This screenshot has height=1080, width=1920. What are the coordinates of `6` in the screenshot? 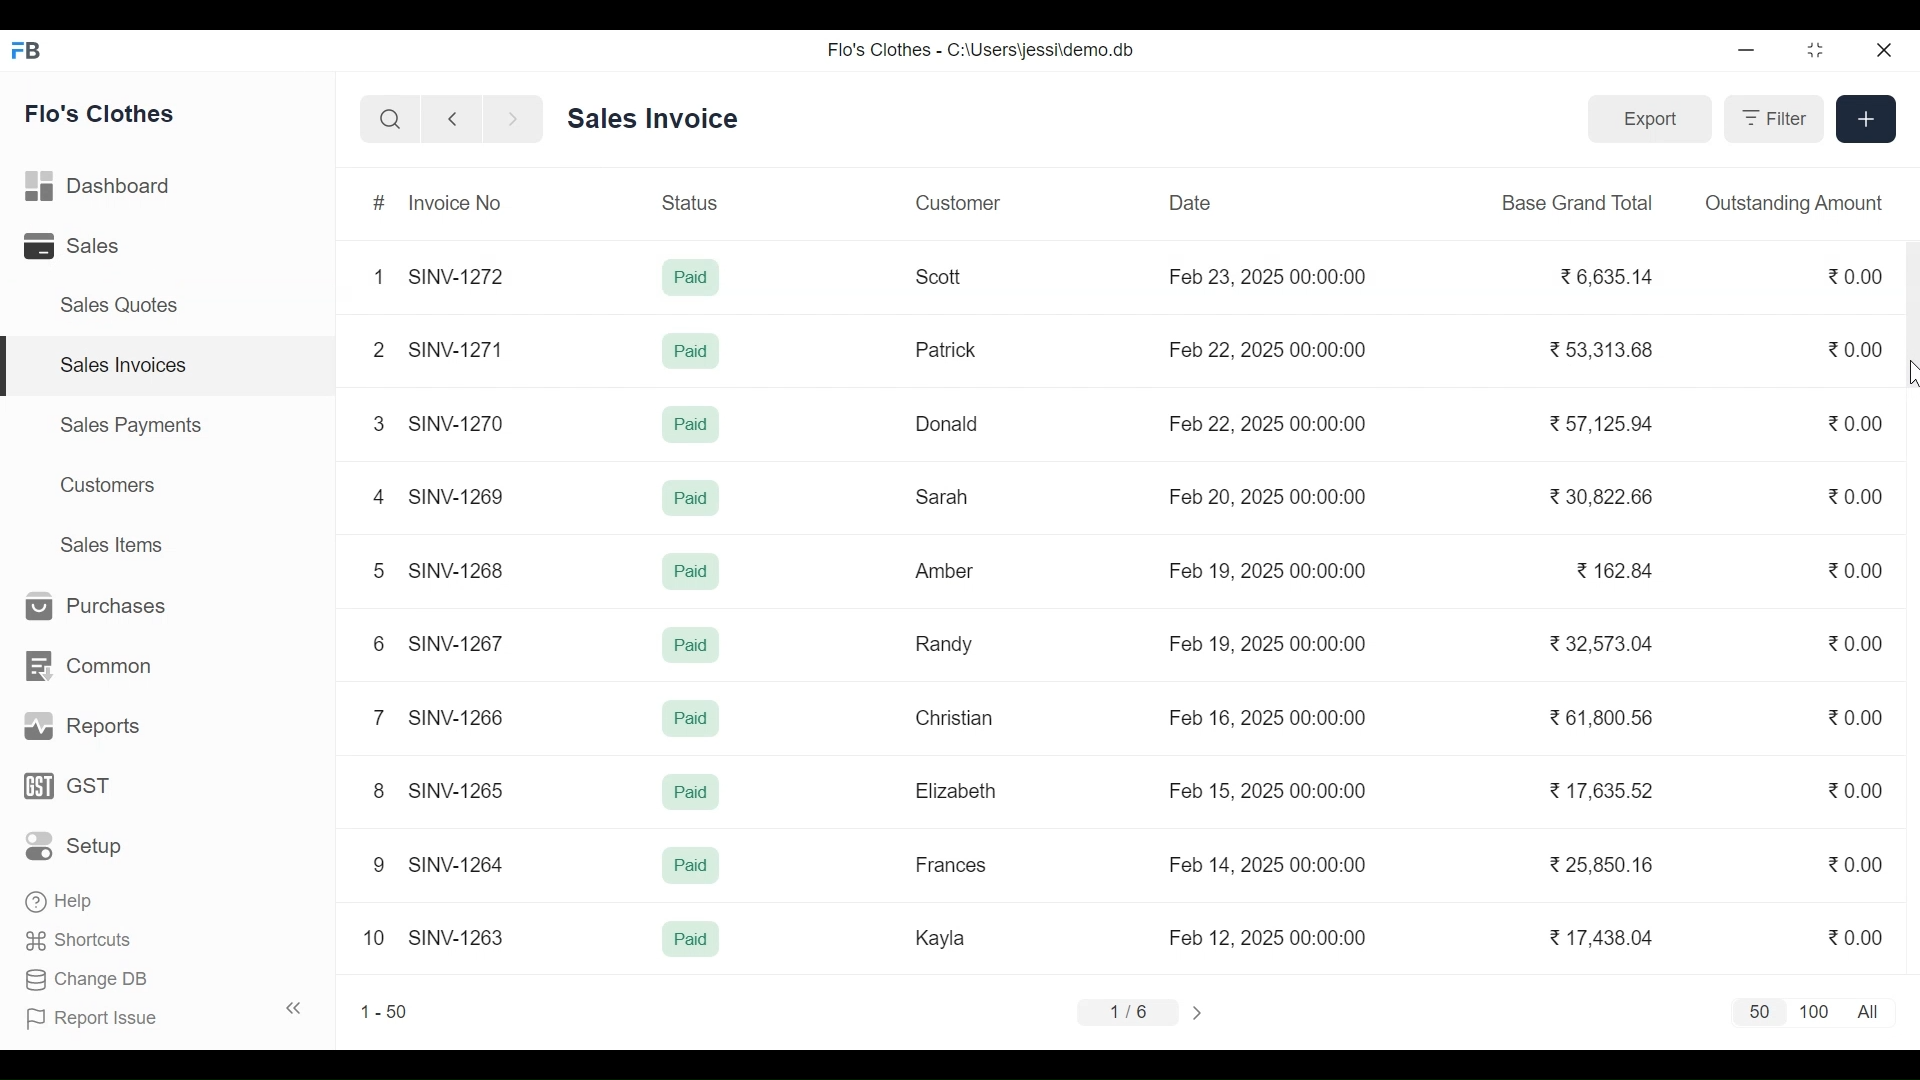 It's located at (376, 643).